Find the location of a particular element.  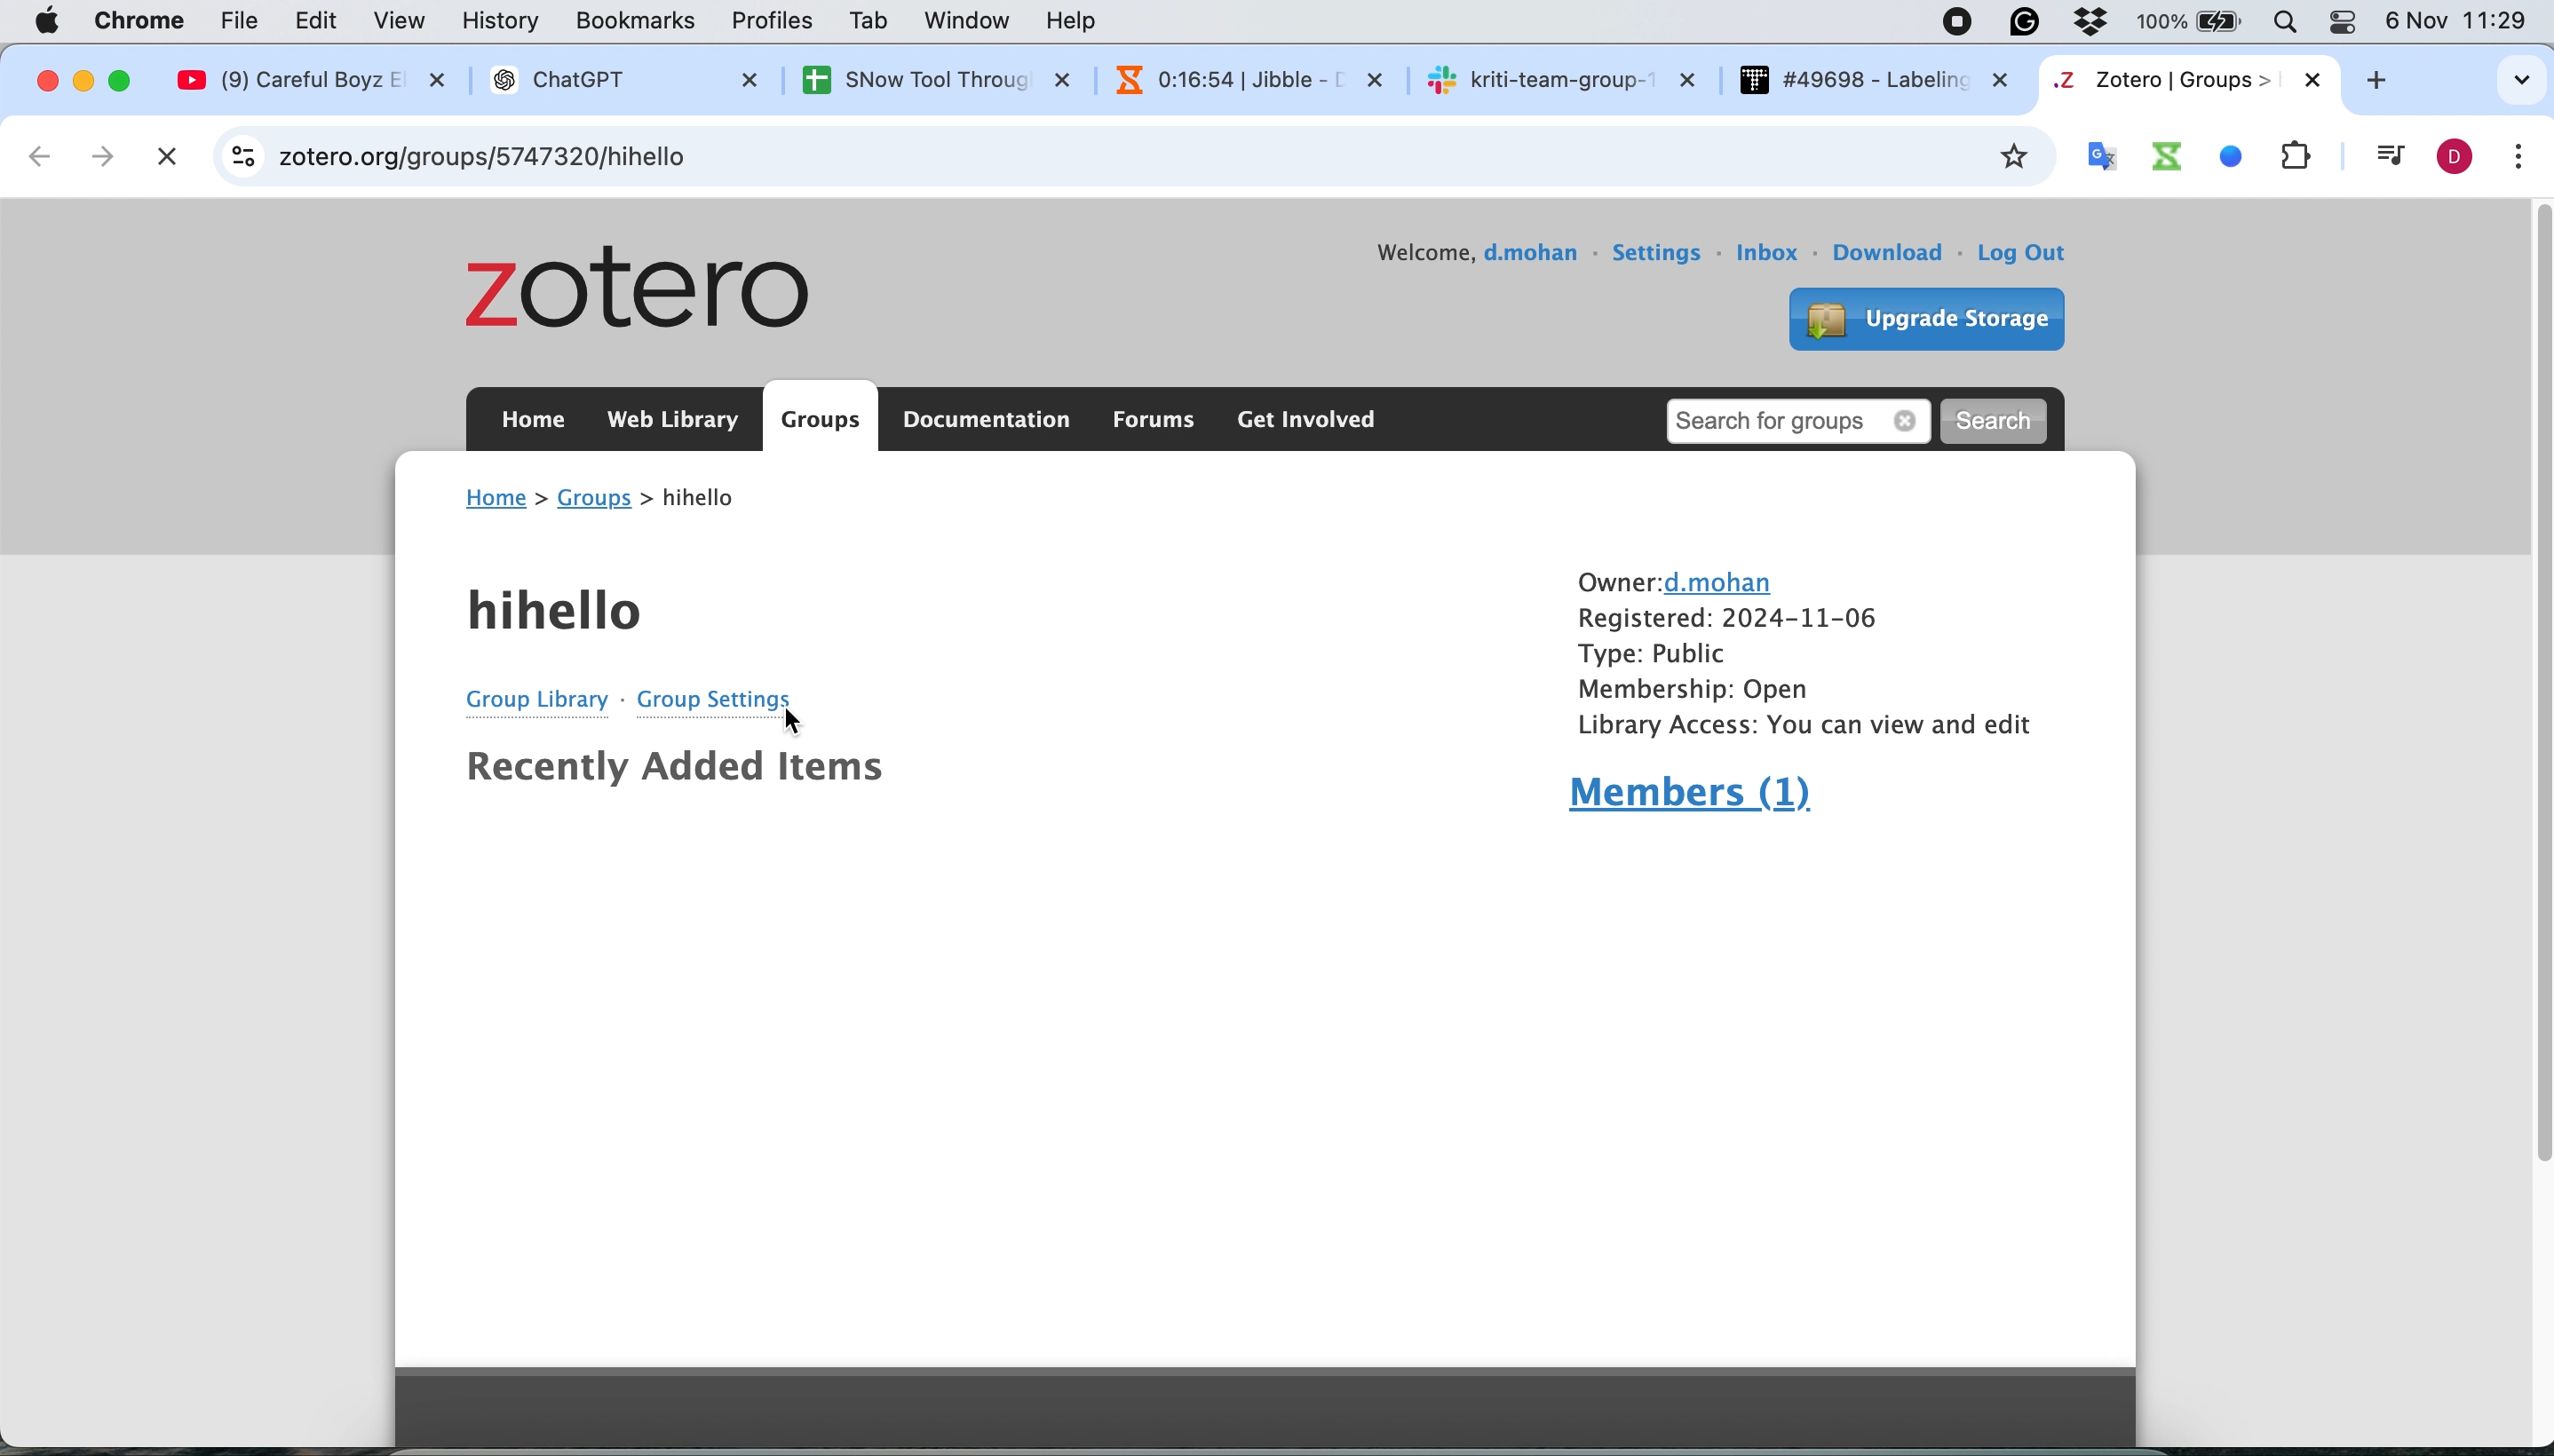

profiles is located at coordinates (776, 20).